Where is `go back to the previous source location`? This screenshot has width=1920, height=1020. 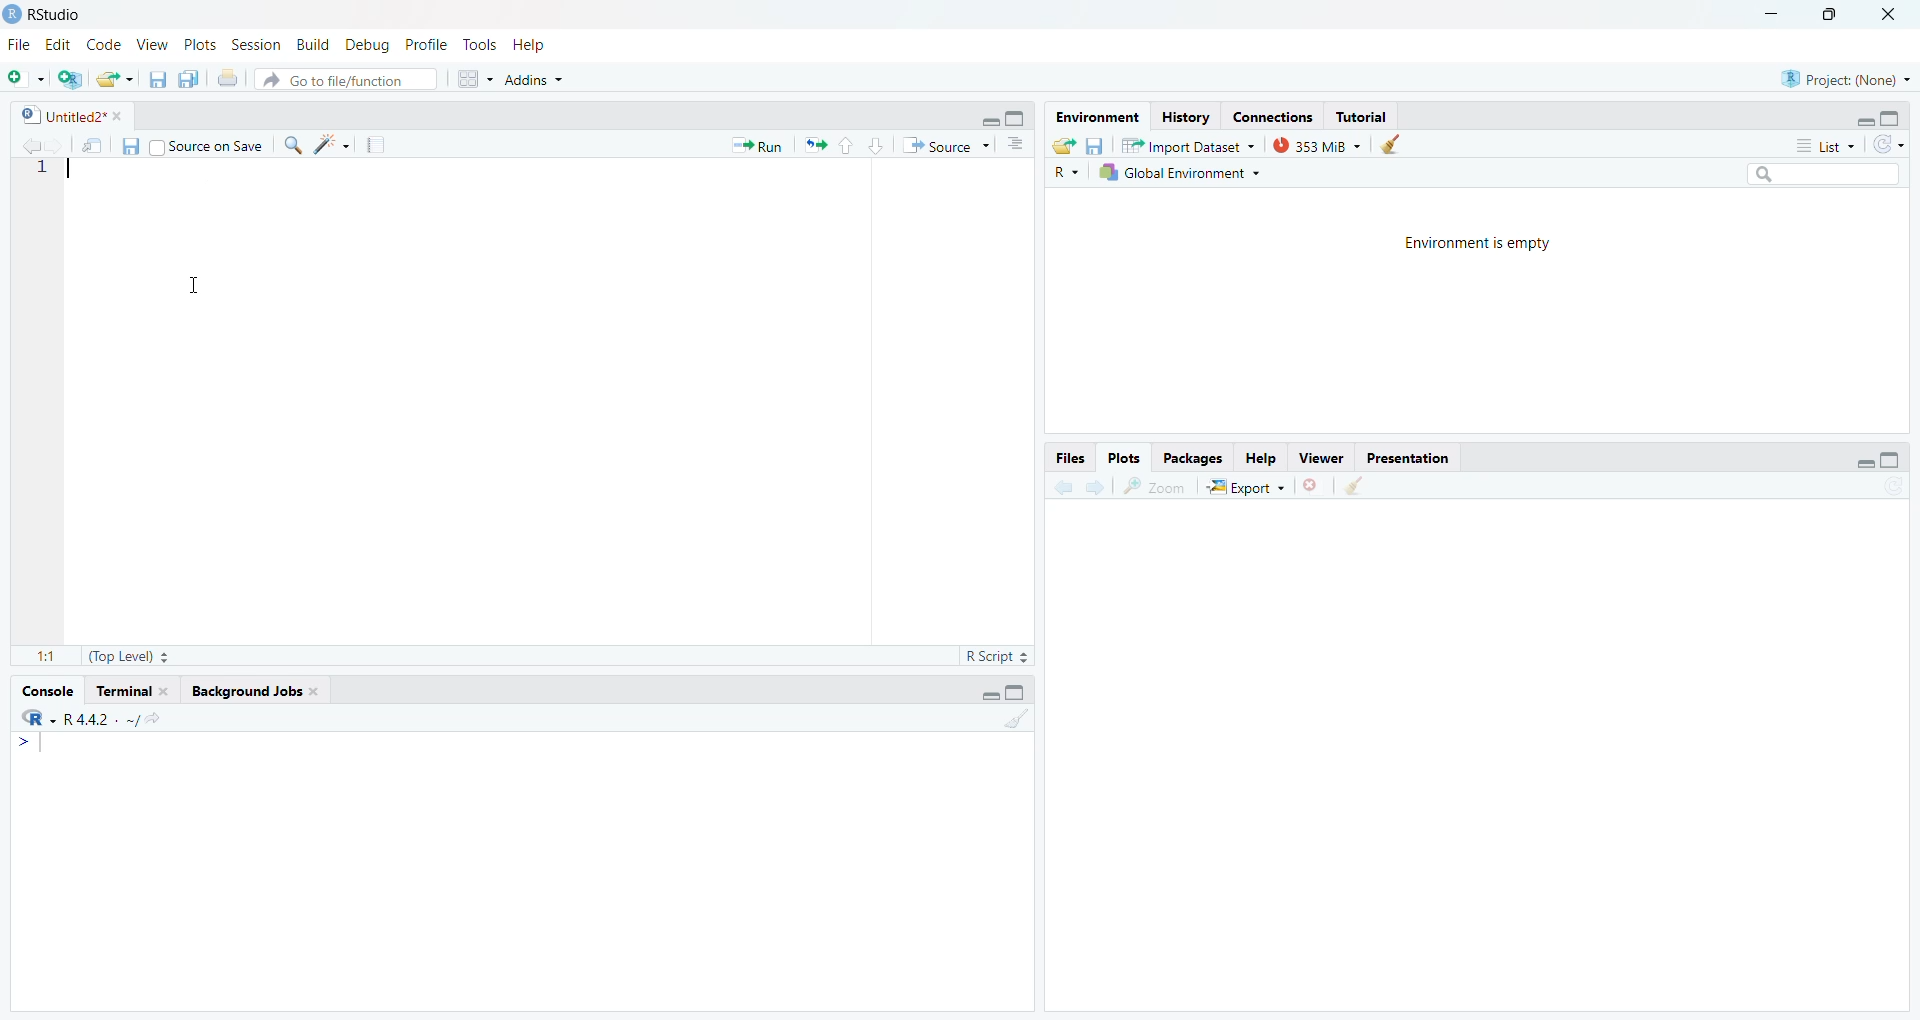 go back to the previous source location is located at coordinates (33, 146).